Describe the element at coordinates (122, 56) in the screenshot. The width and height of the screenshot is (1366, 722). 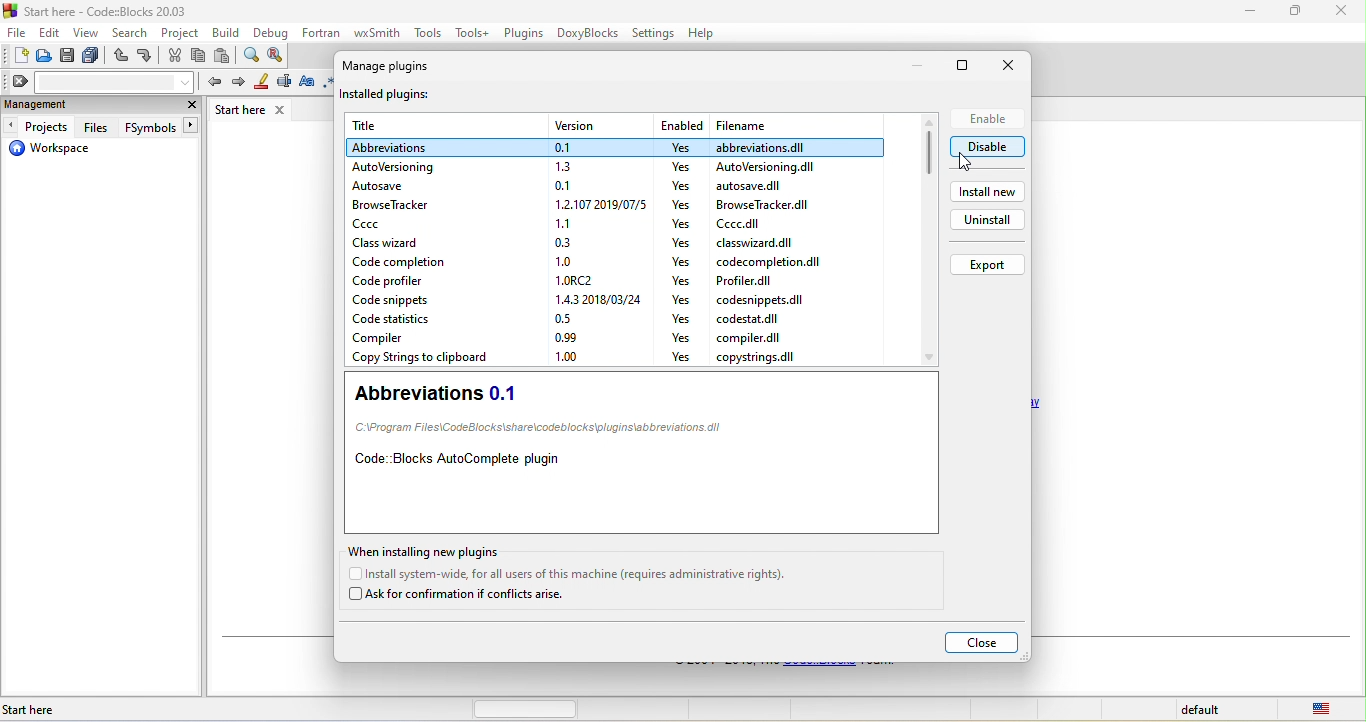
I see `undo` at that location.